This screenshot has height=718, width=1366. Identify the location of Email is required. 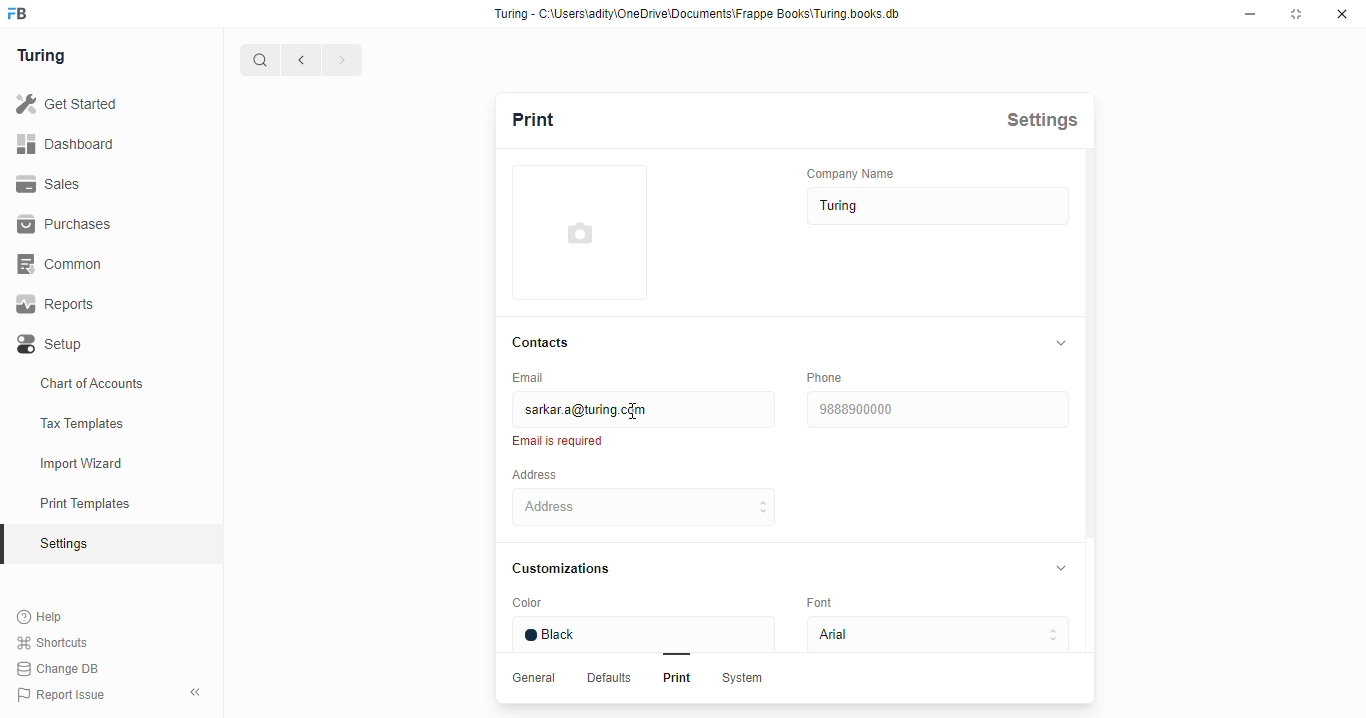
(562, 441).